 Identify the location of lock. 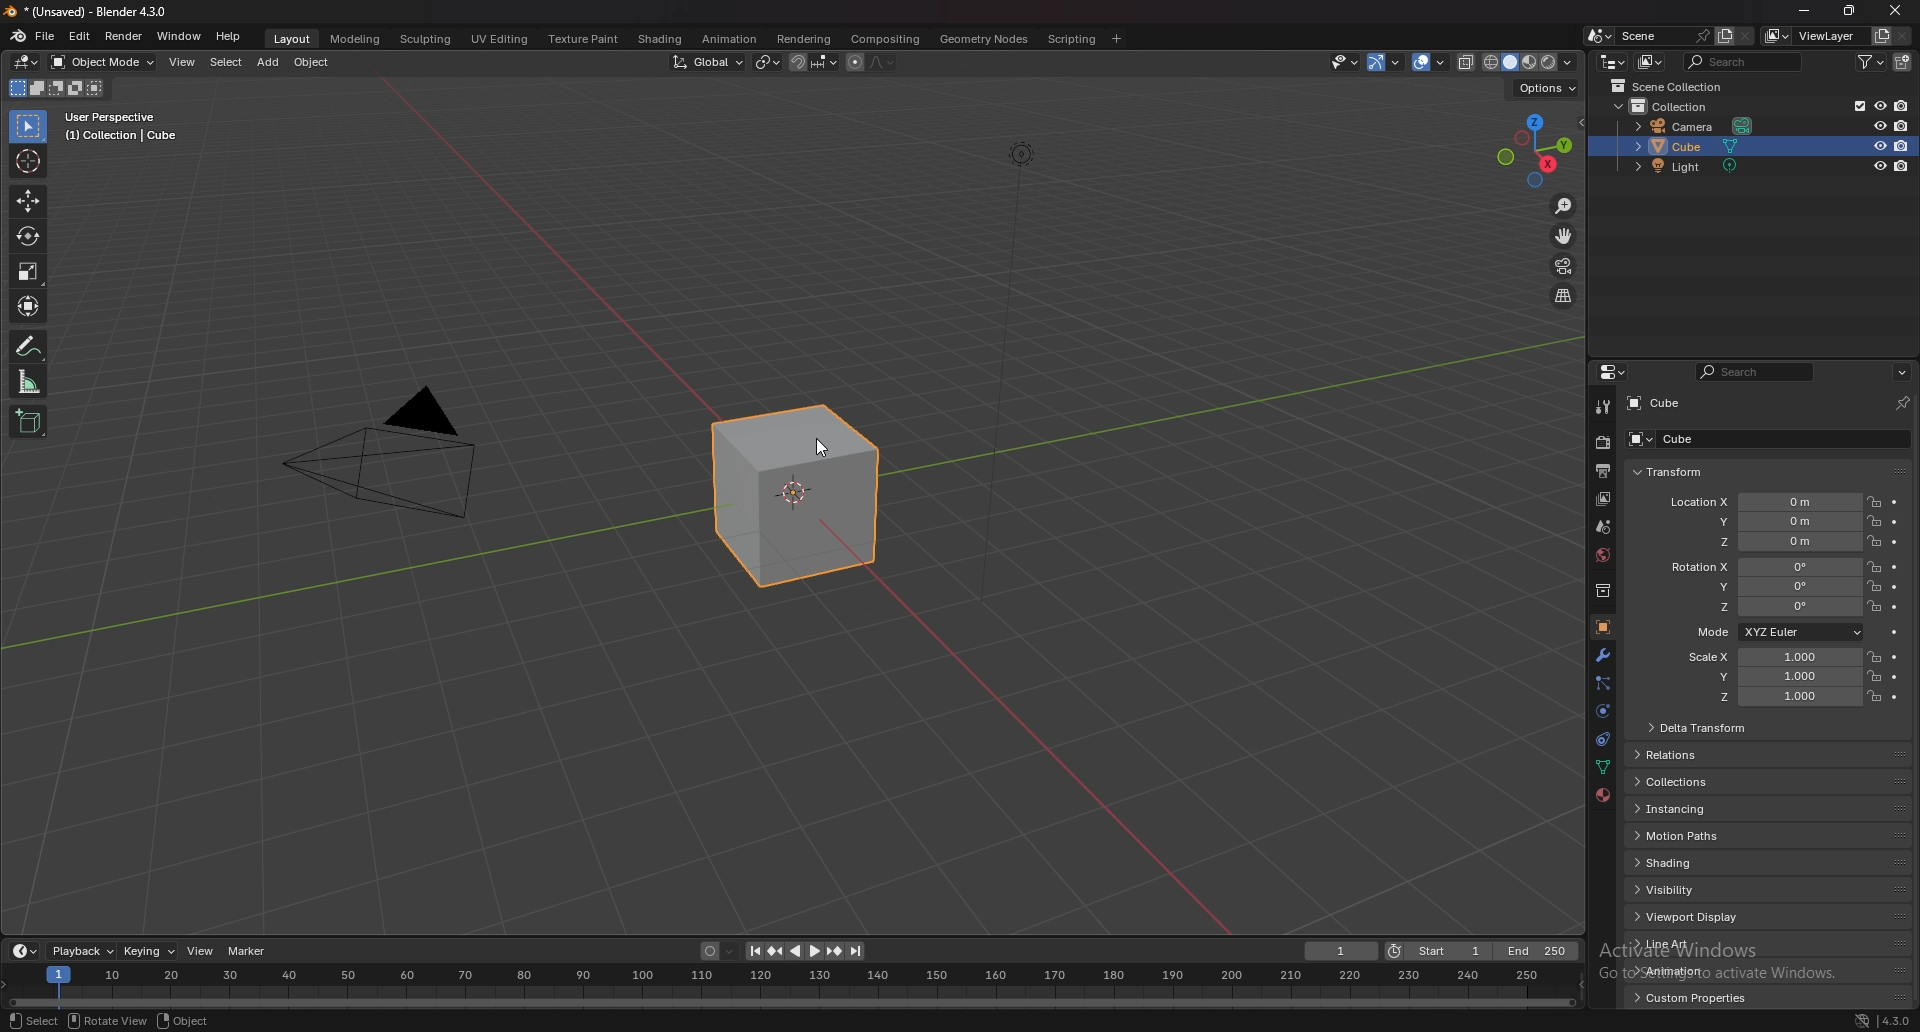
(1874, 567).